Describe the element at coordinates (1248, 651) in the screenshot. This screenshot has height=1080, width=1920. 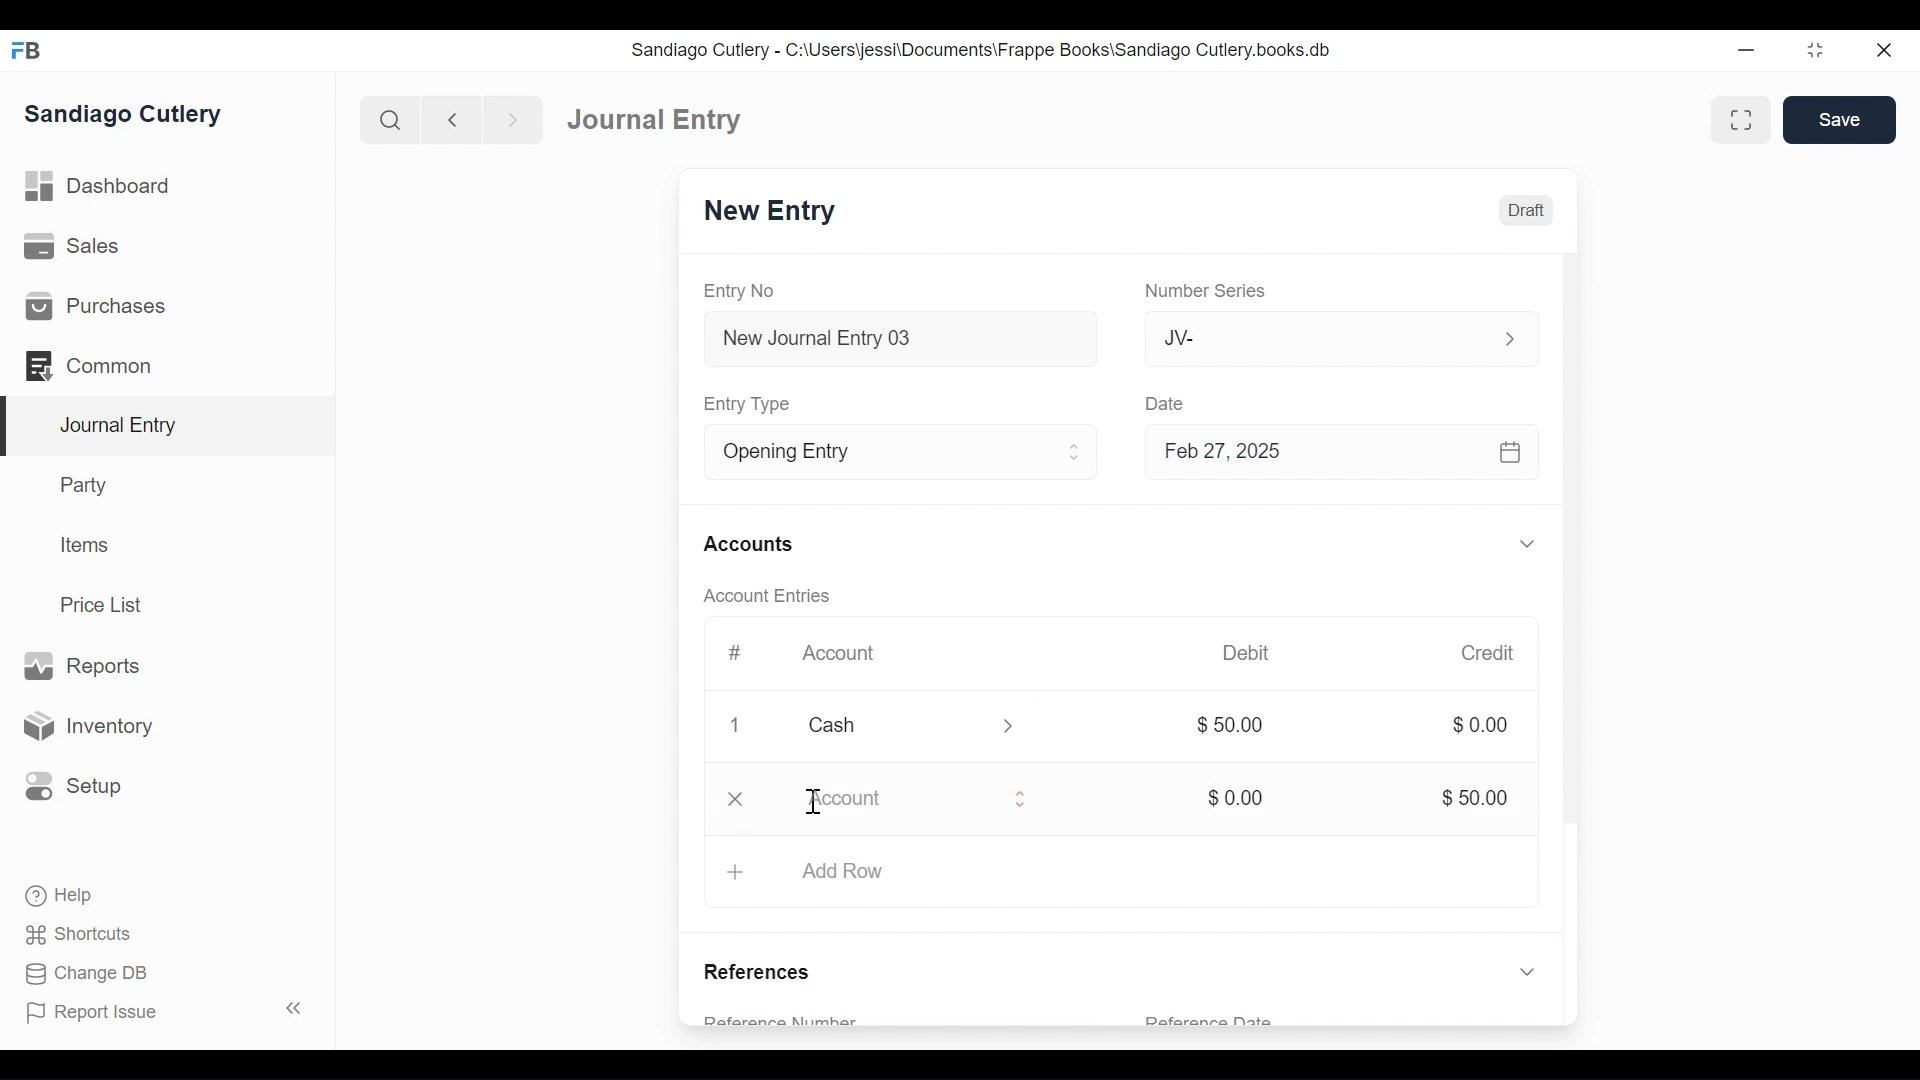
I see `Debit` at that location.